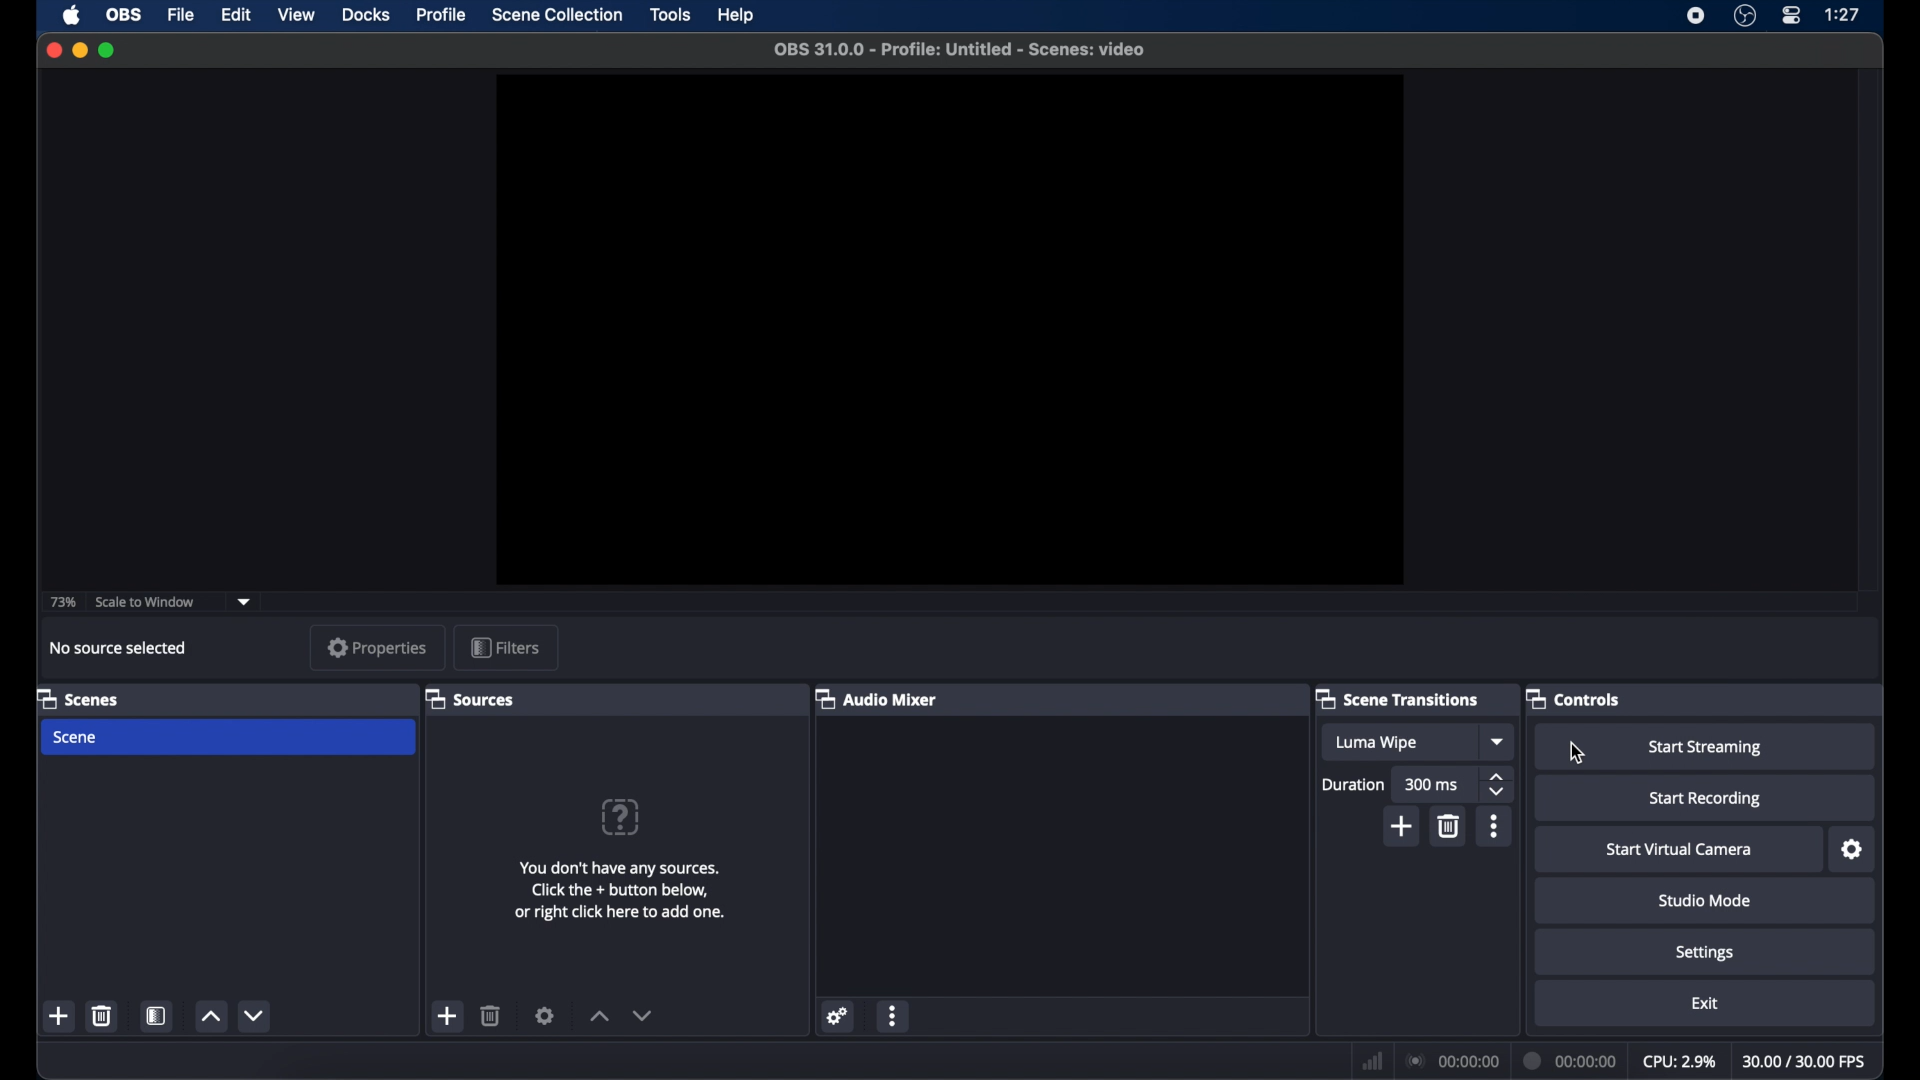  I want to click on scene, so click(78, 698).